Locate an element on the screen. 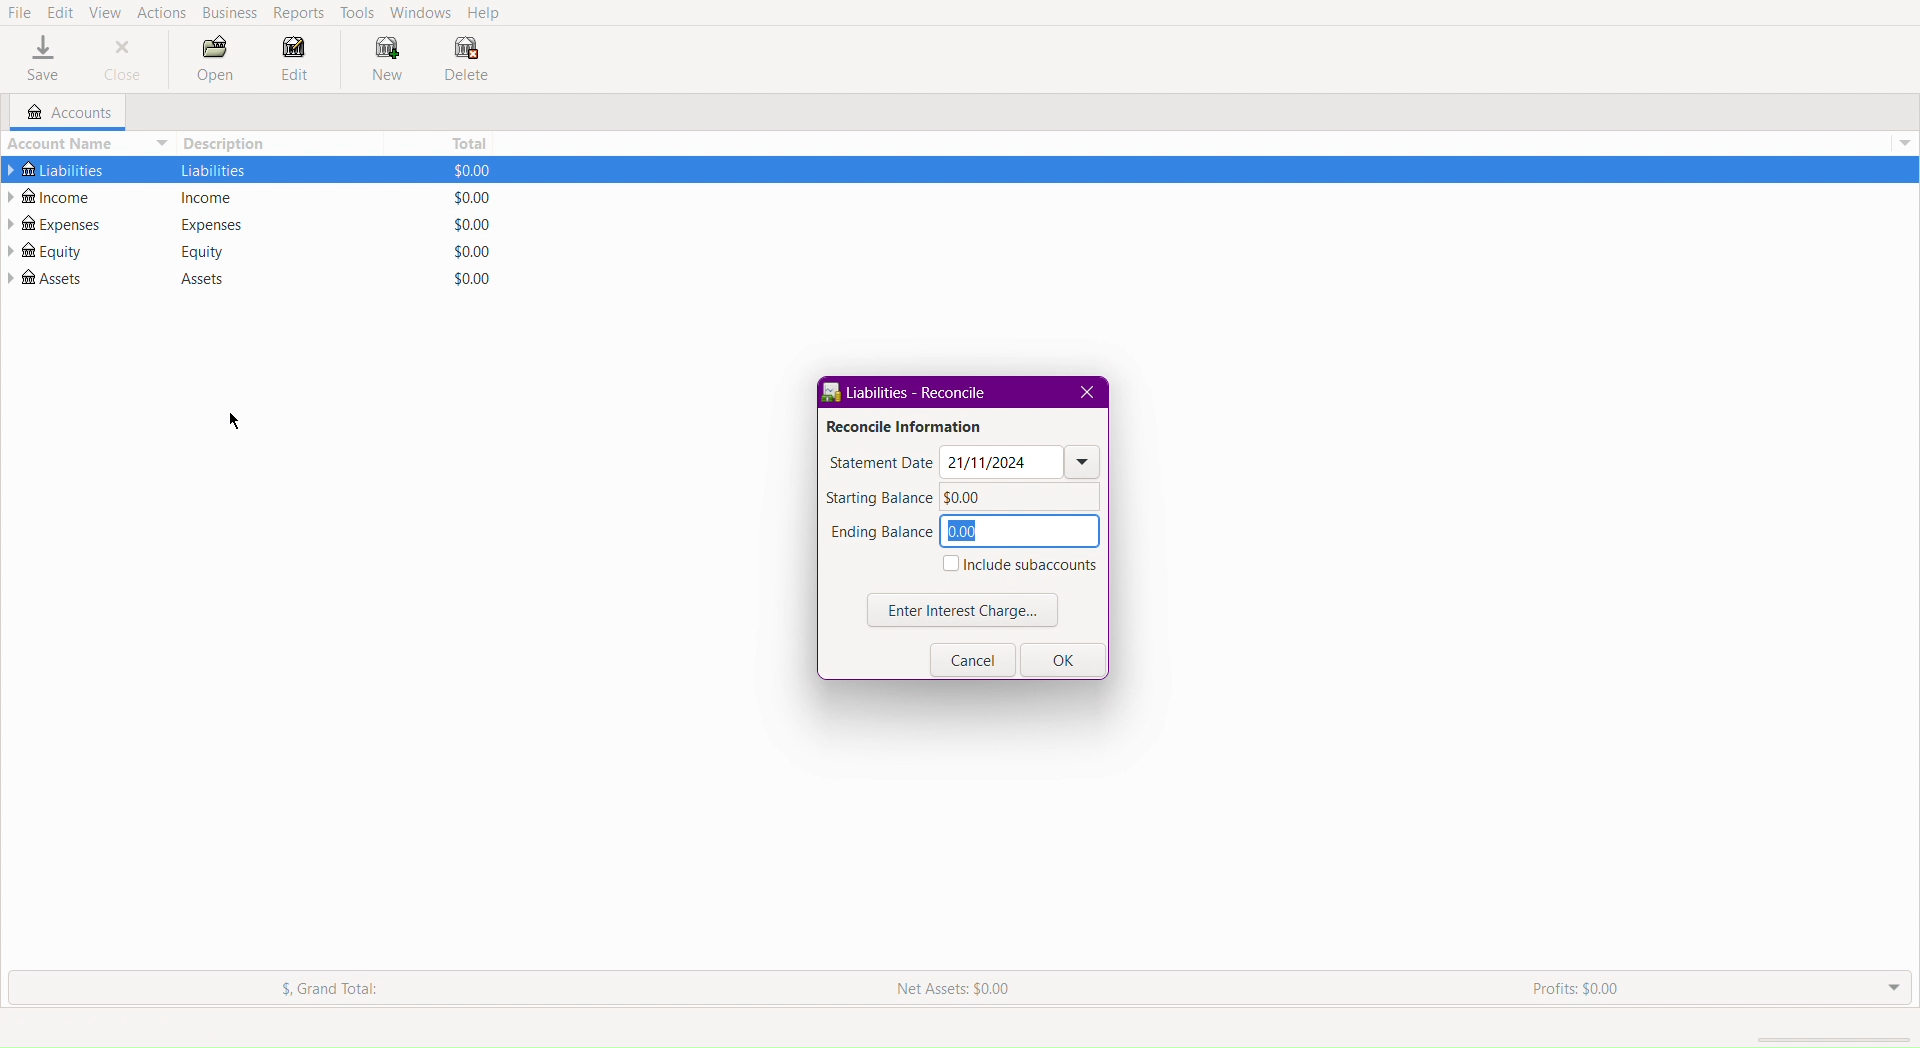 The width and height of the screenshot is (1920, 1048). Profits is located at coordinates (1577, 987).